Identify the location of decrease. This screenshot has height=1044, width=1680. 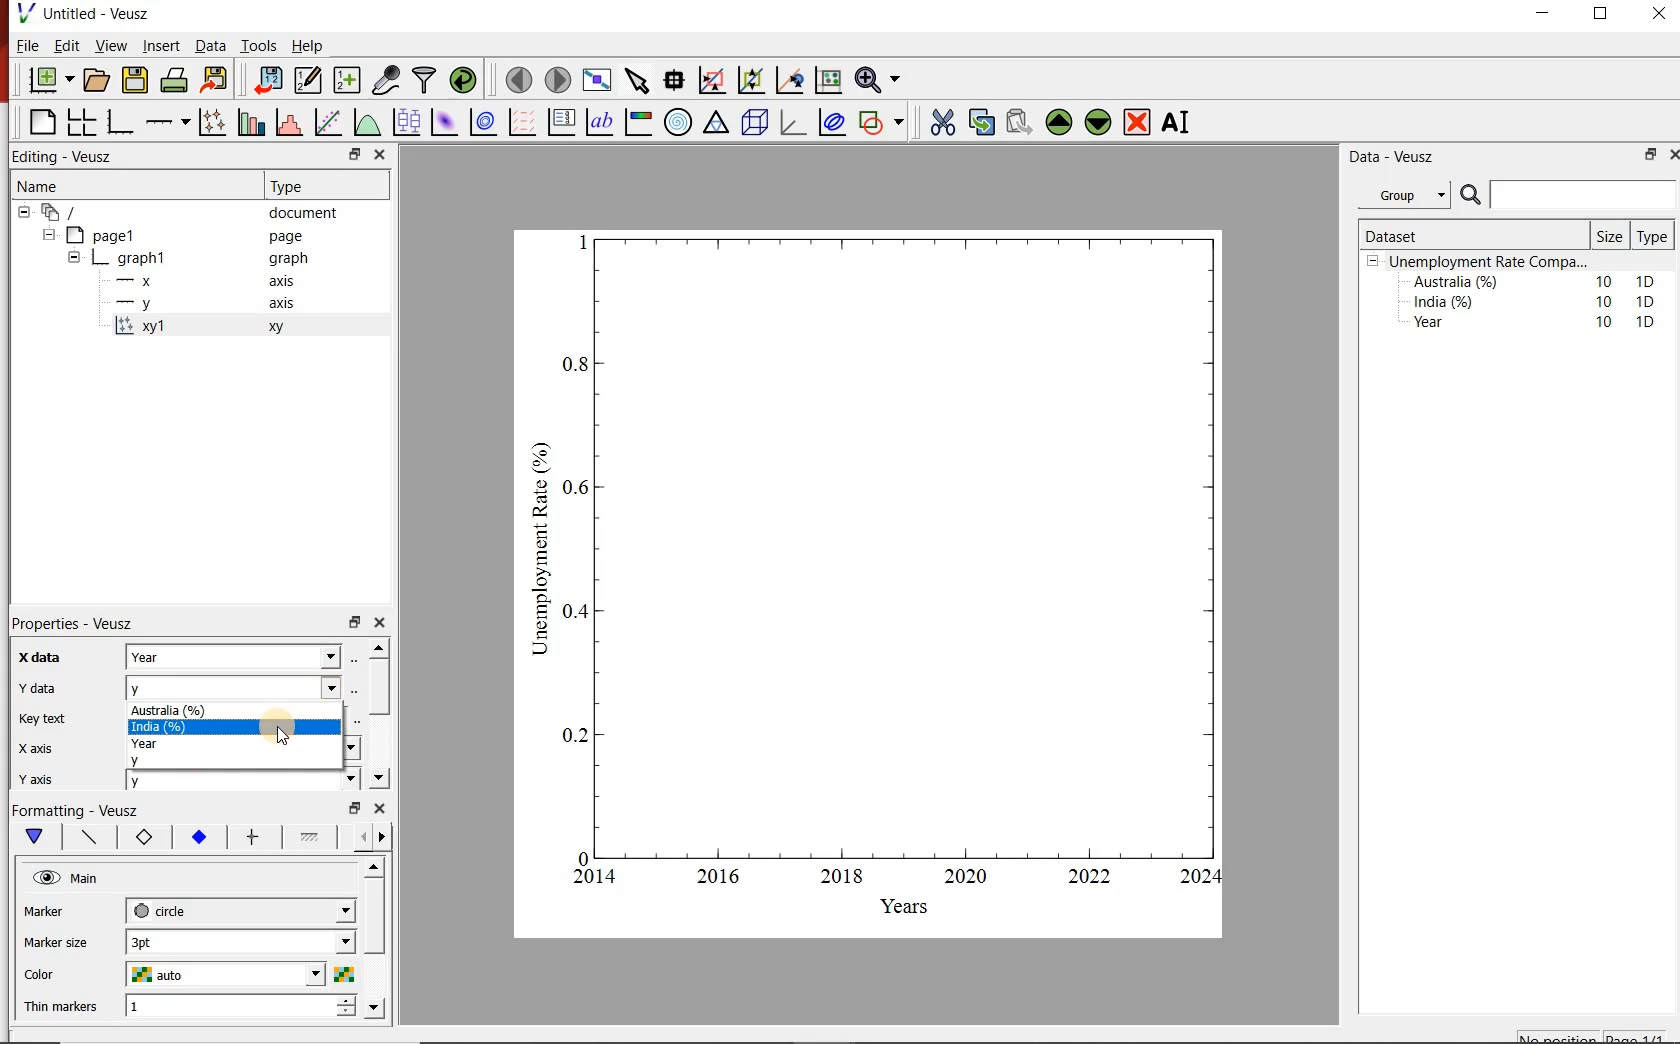
(346, 1016).